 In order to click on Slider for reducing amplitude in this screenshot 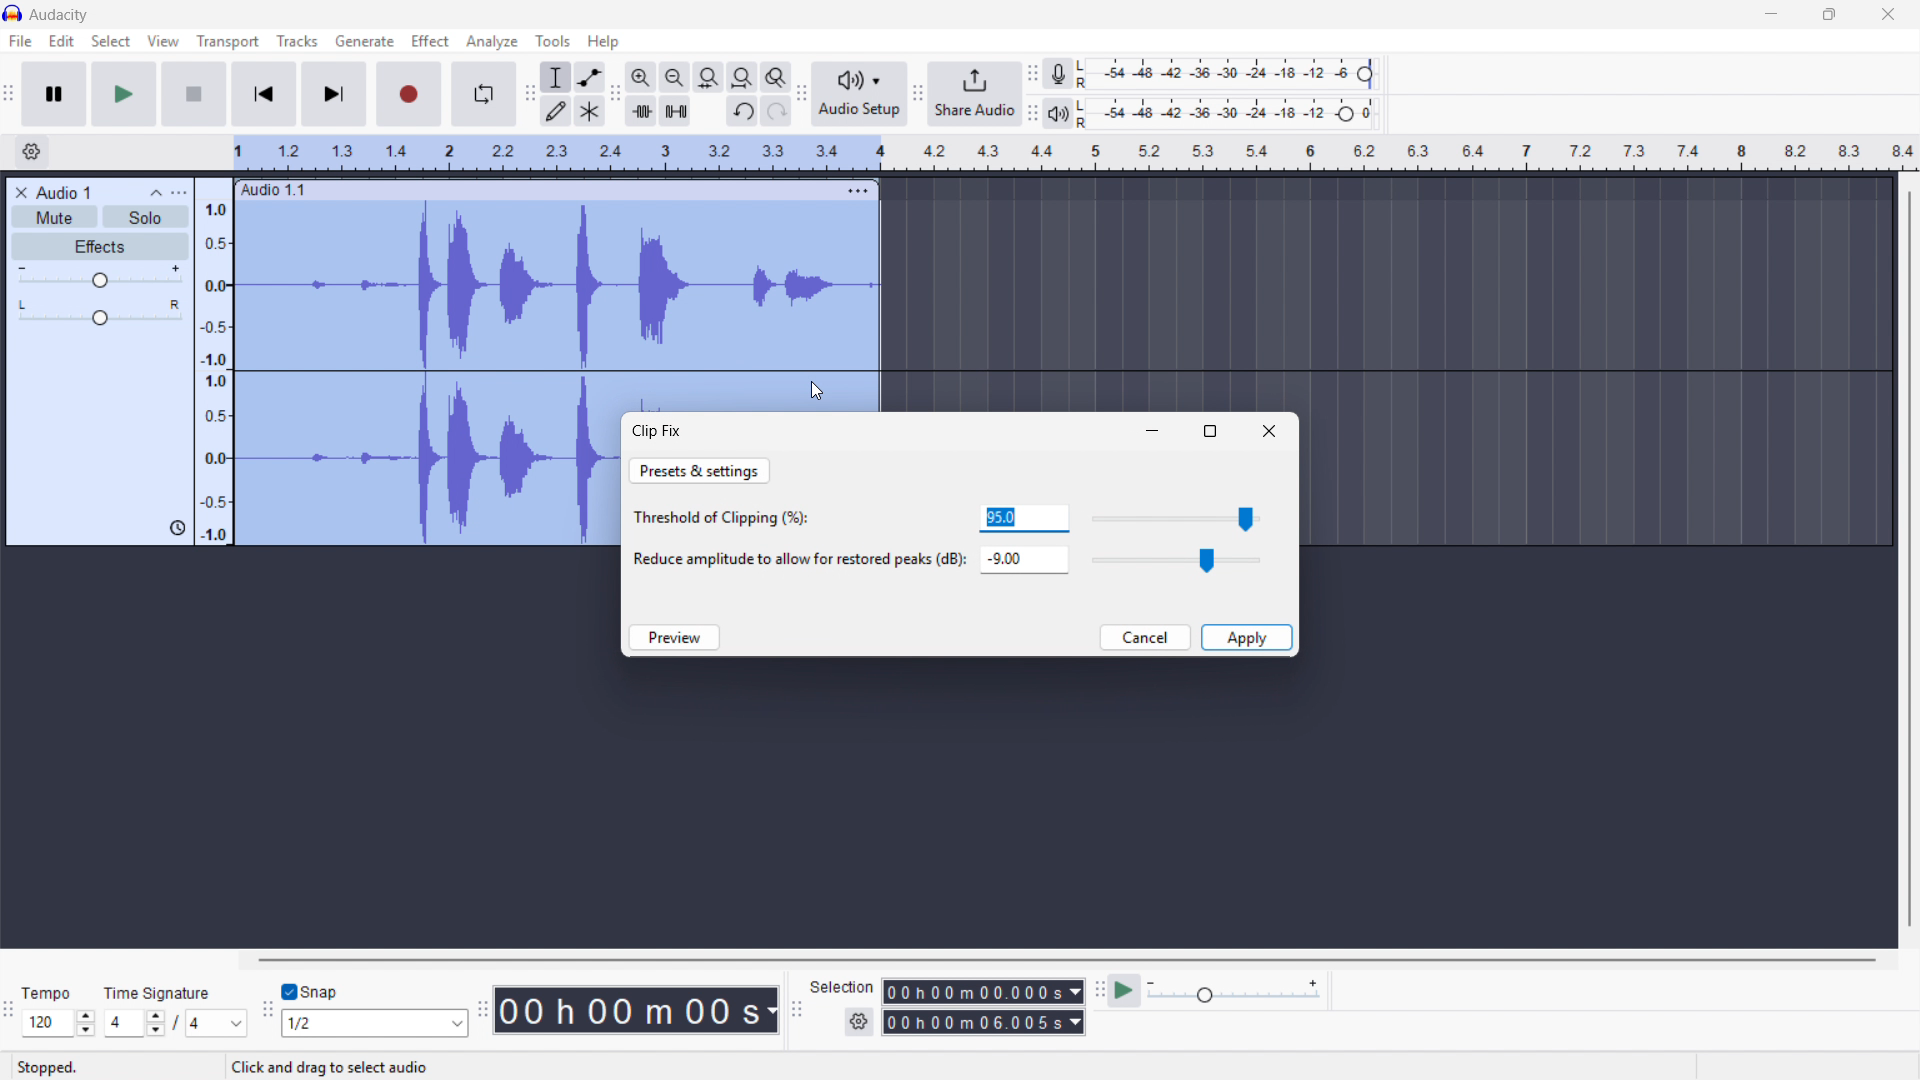, I will do `click(1178, 560)`.